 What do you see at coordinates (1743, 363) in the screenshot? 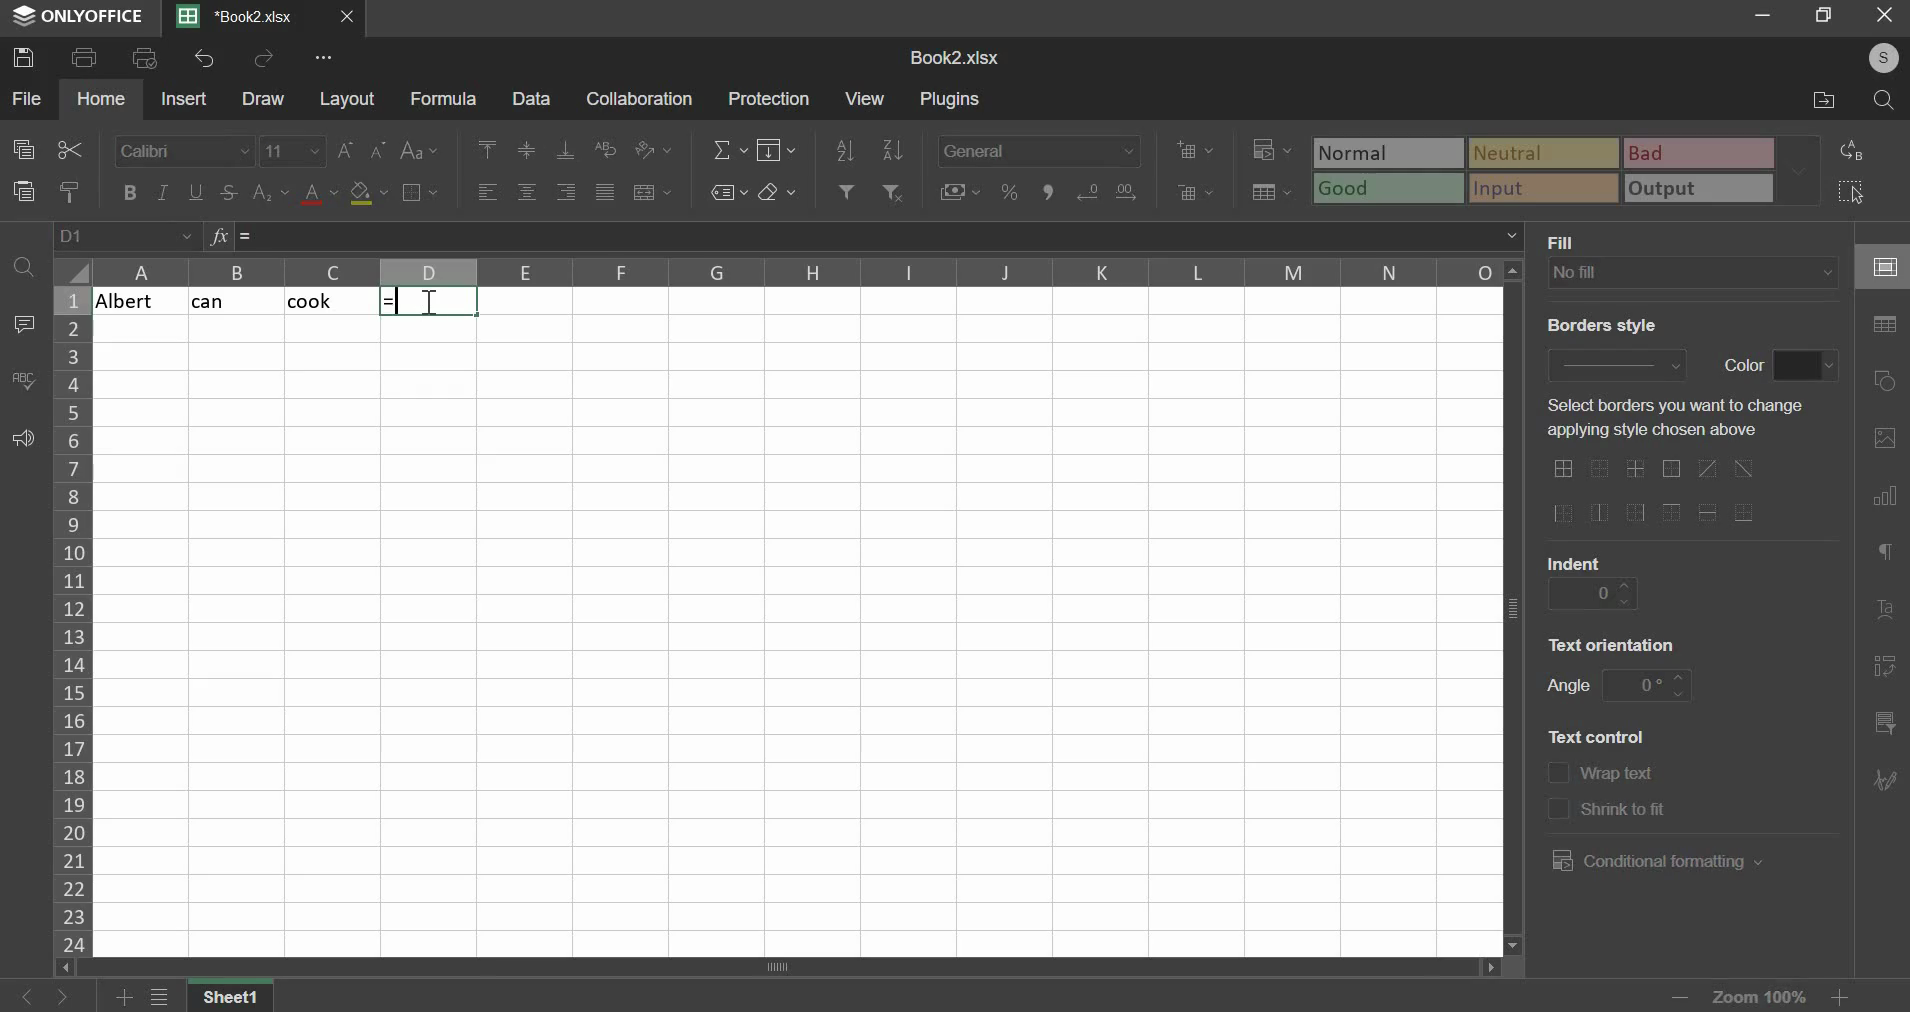
I see `text` at bounding box center [1743, 363].